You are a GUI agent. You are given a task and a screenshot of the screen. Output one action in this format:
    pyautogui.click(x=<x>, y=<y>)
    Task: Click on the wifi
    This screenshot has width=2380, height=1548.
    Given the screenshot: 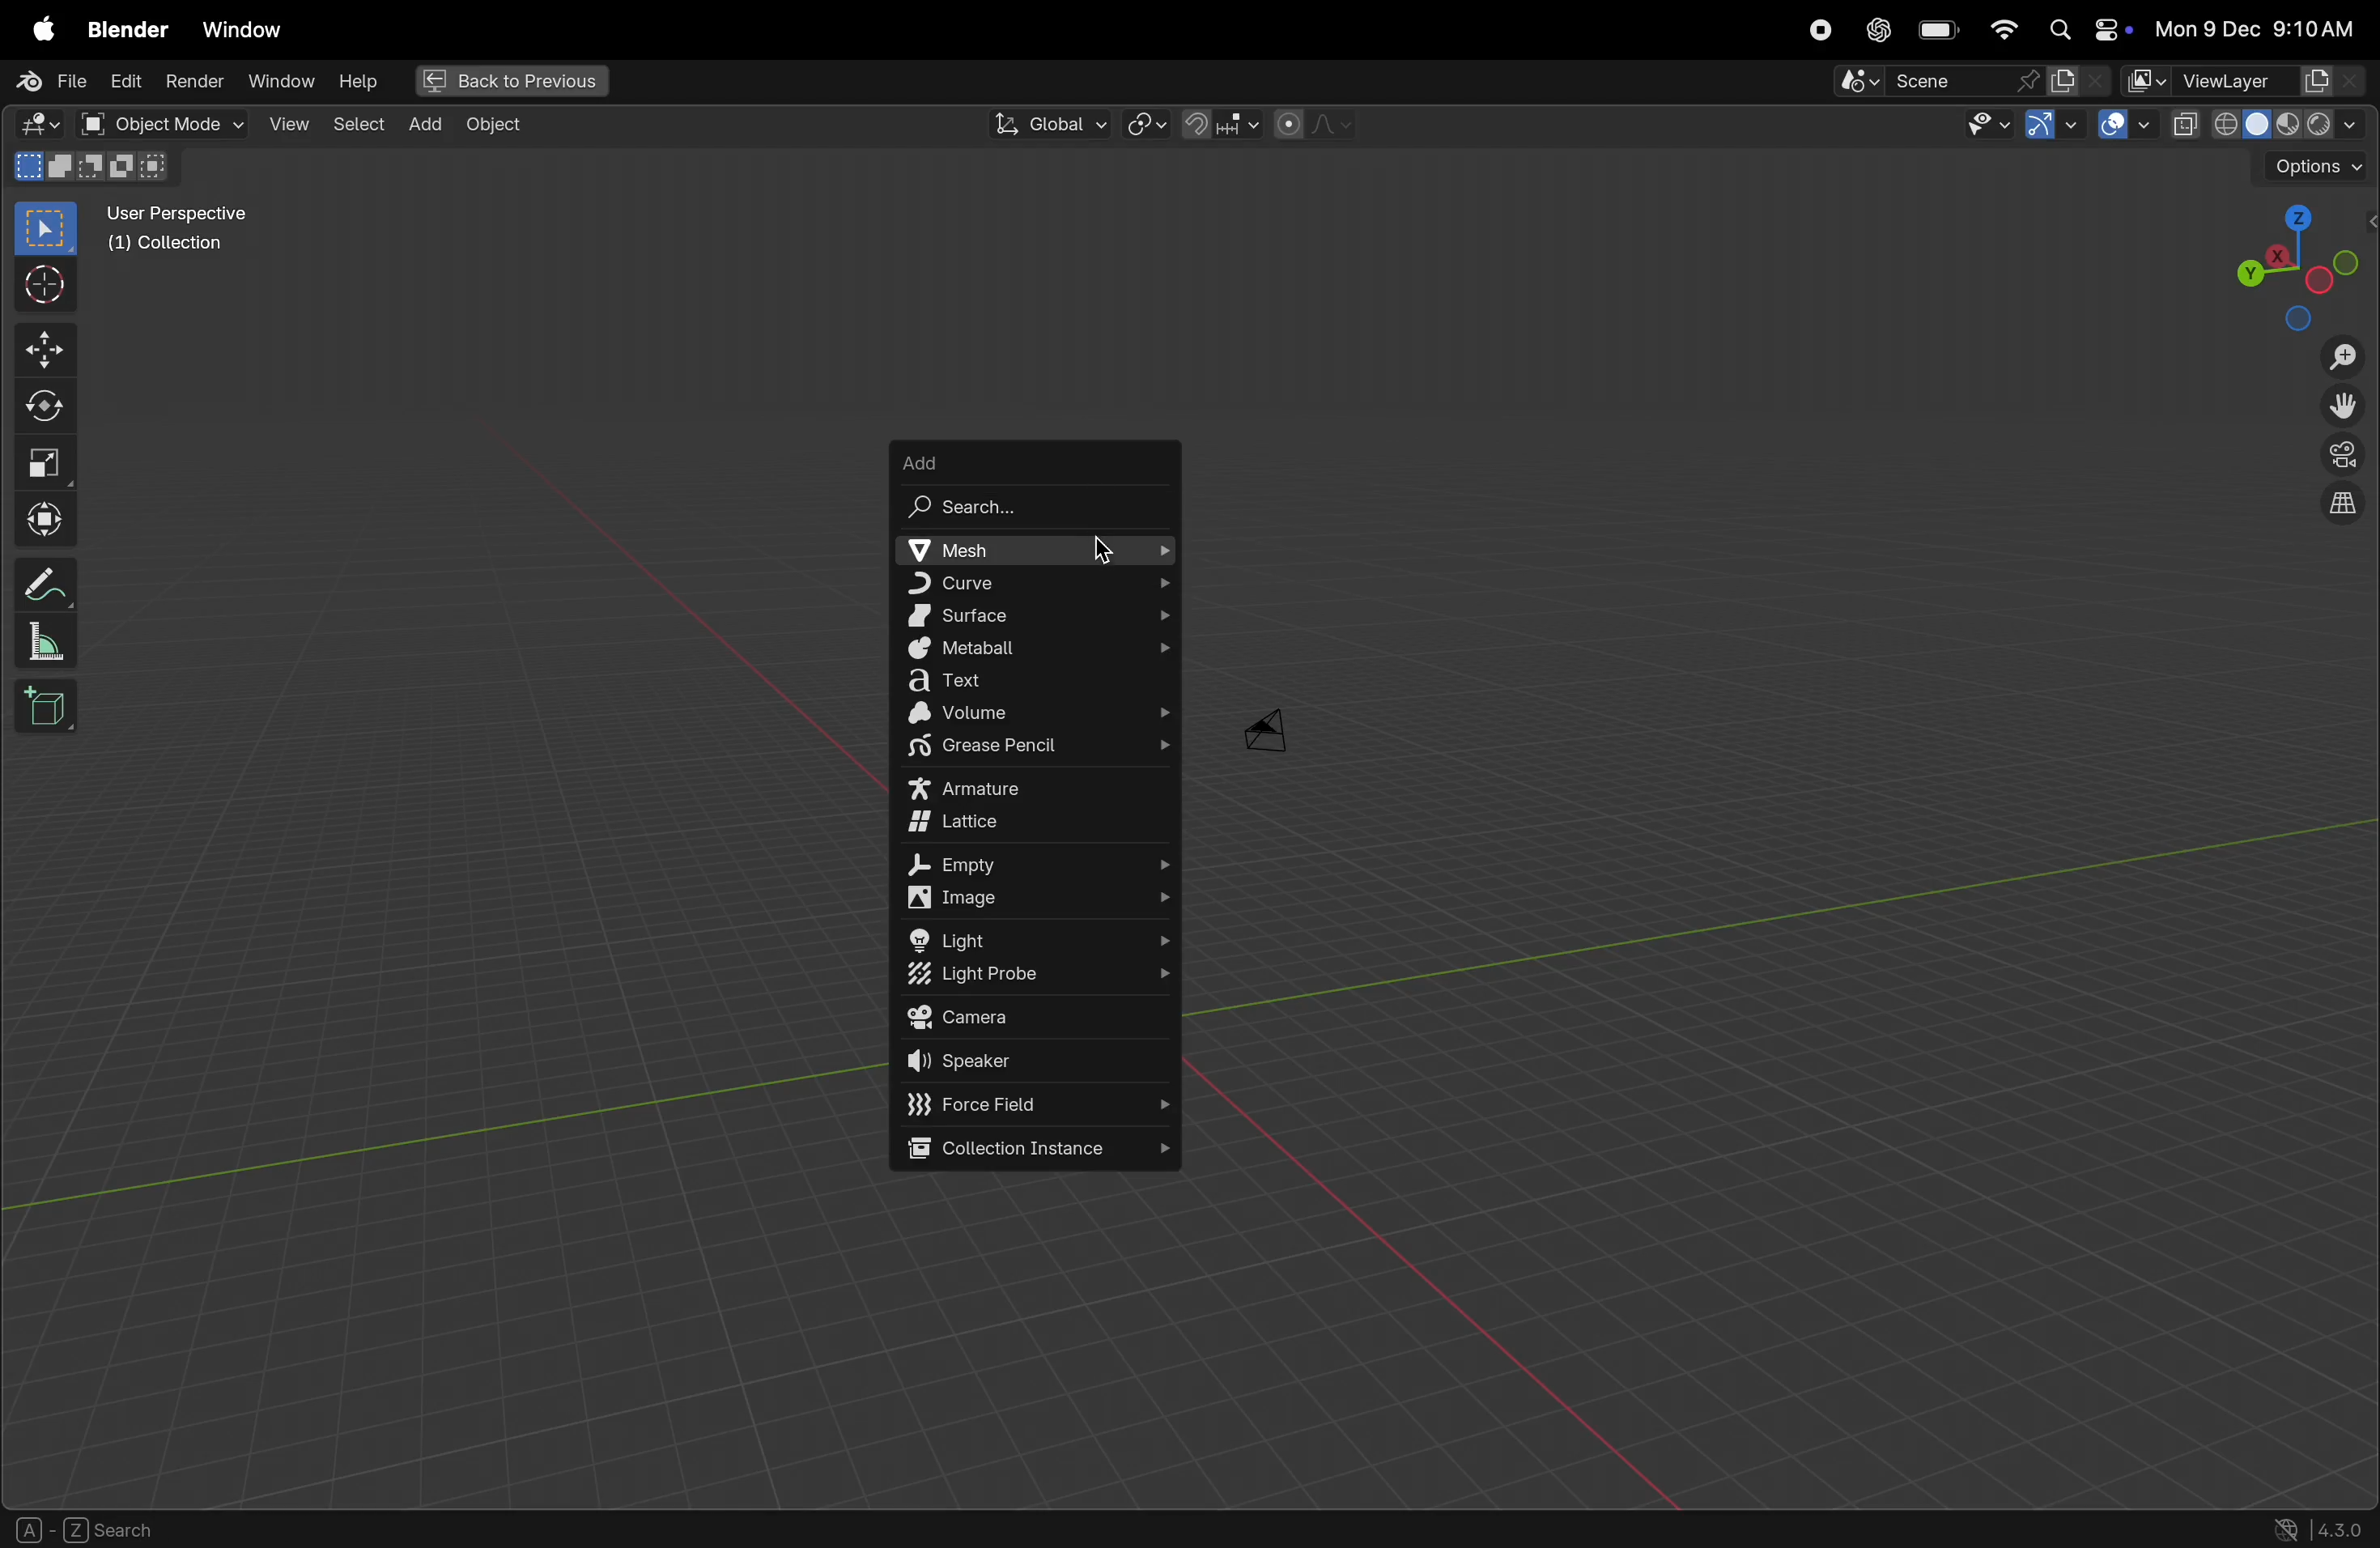 What is the action you would take?
    pyautogui.click(x=2003, y=29)
    